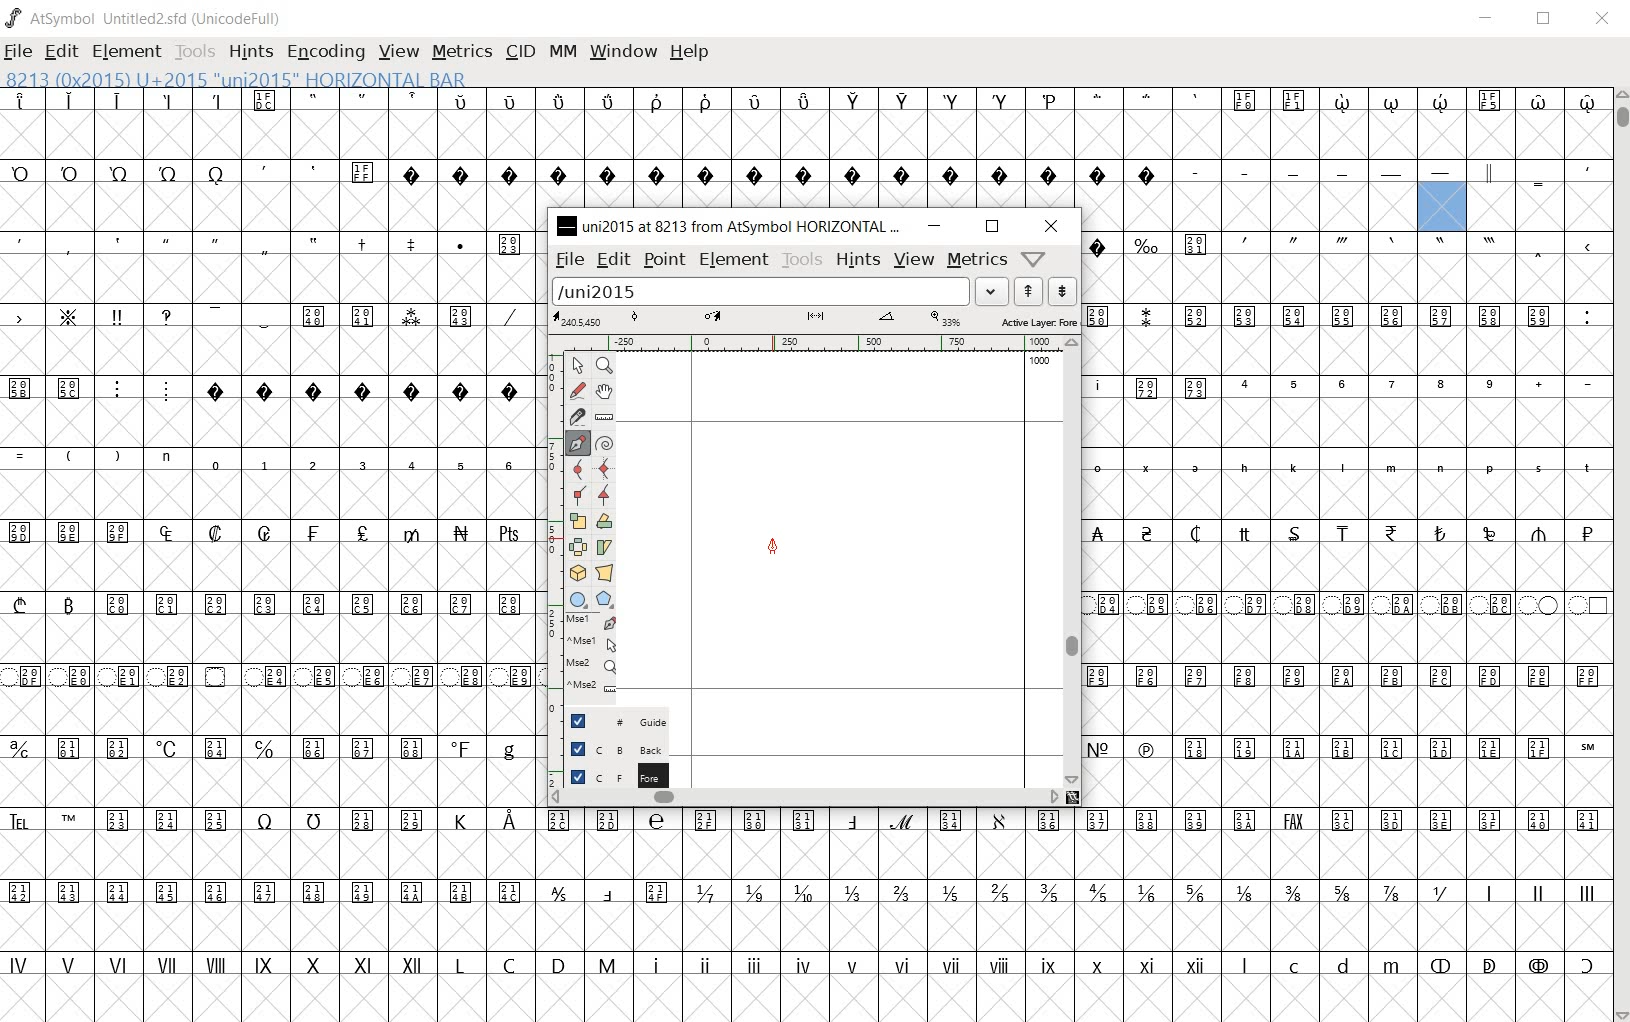 The width and height of the screenshot is (1630, 1022). I want to click on point, so click(666, 262).